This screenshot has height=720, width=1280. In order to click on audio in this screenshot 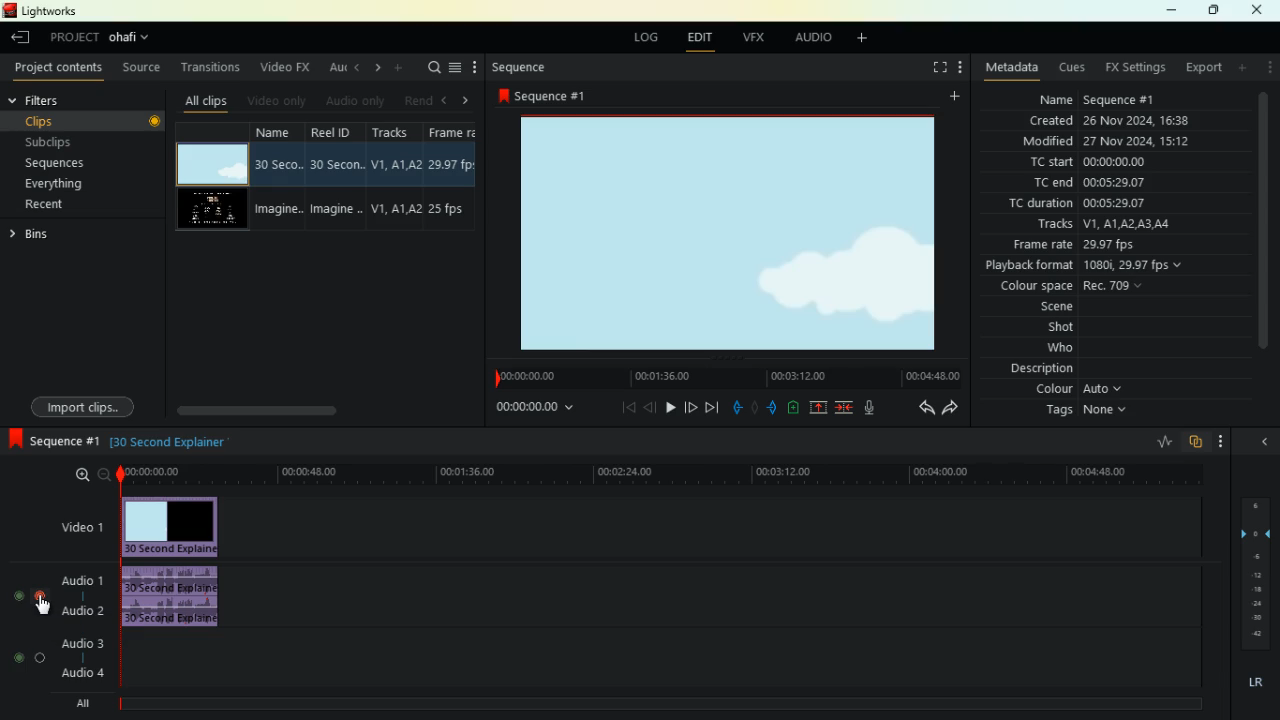, I will do `click(81, 582)`.